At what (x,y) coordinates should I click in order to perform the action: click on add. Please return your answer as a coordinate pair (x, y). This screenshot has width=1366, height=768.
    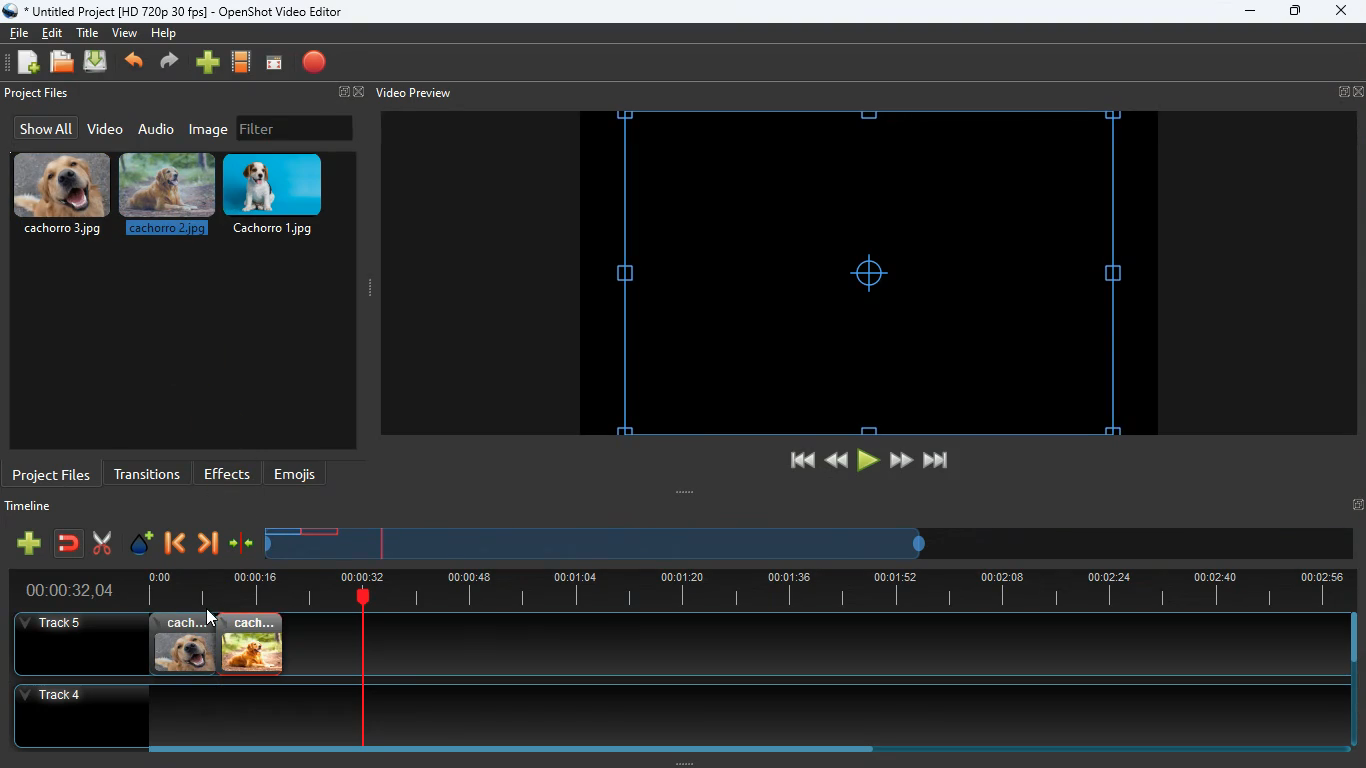
    Looking at the image, I should click on (208, 63).